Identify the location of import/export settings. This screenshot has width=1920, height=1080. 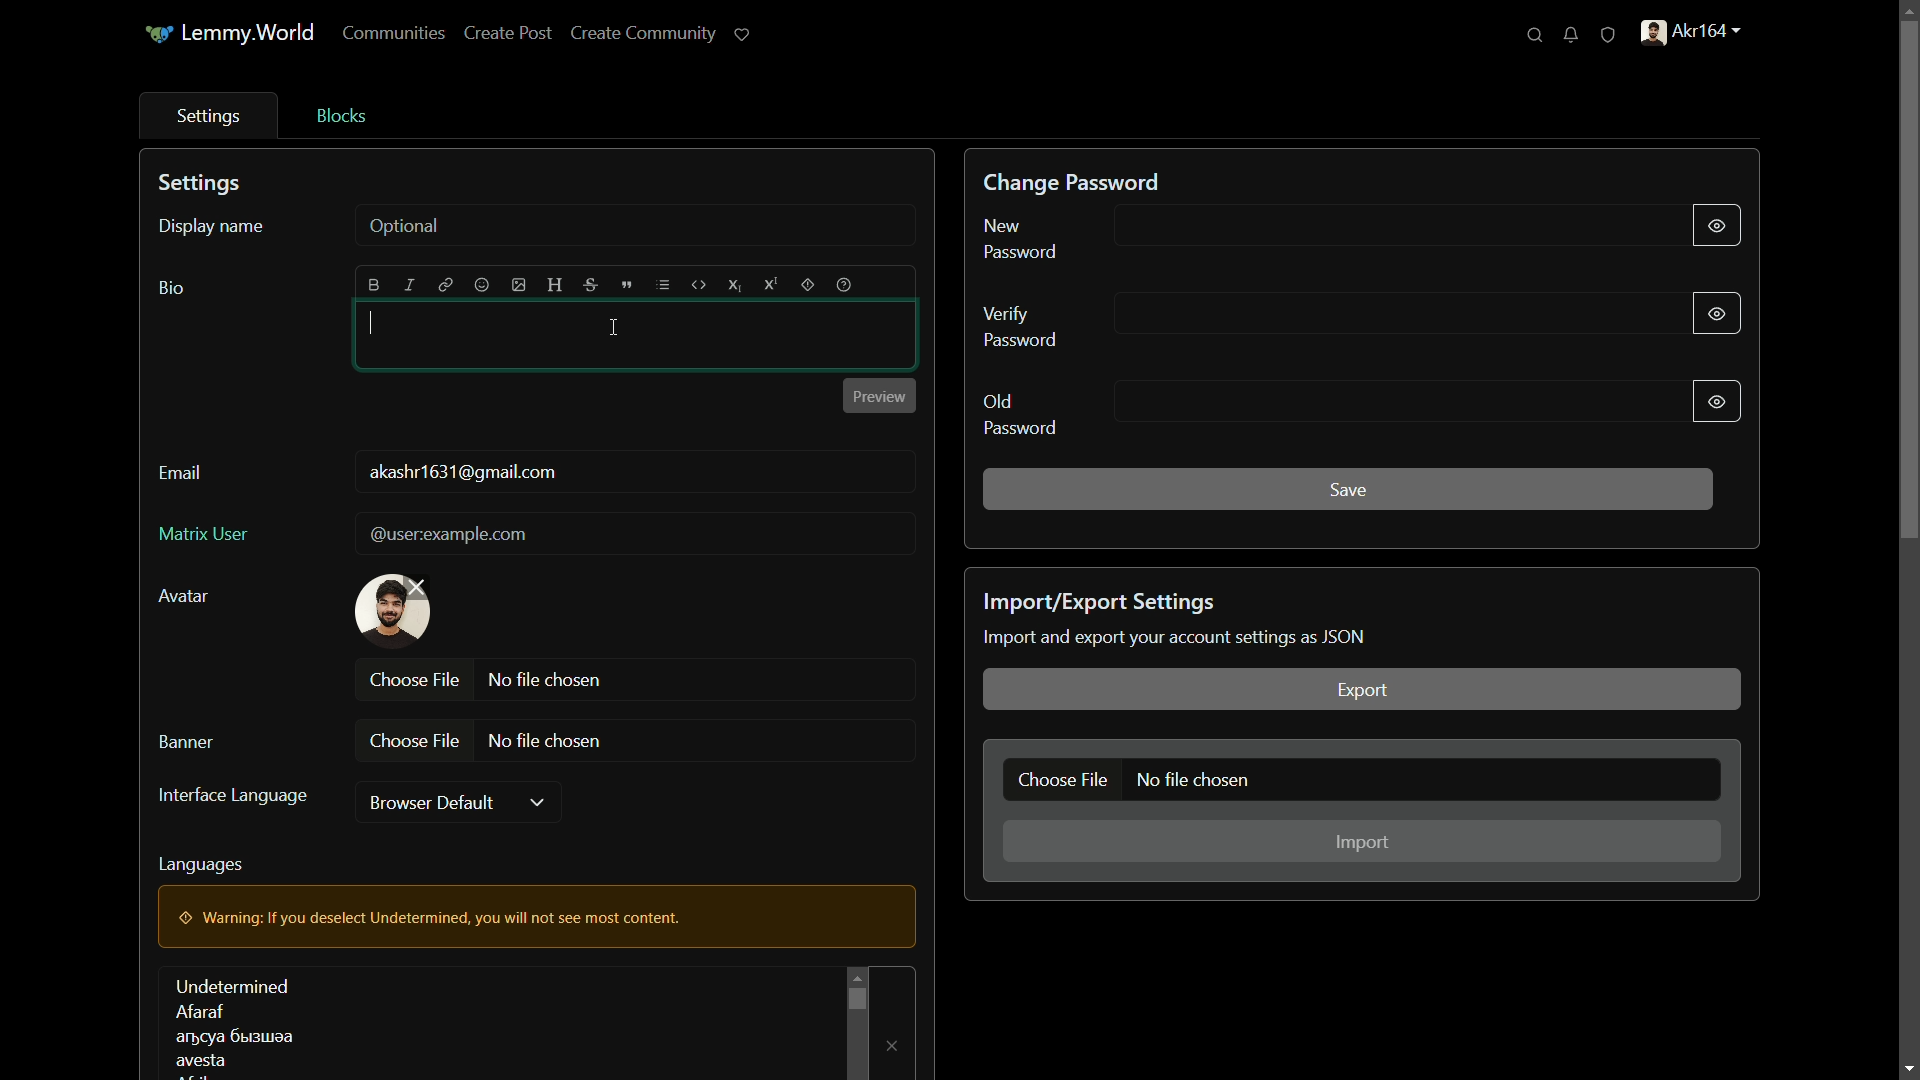
(1099, 603).